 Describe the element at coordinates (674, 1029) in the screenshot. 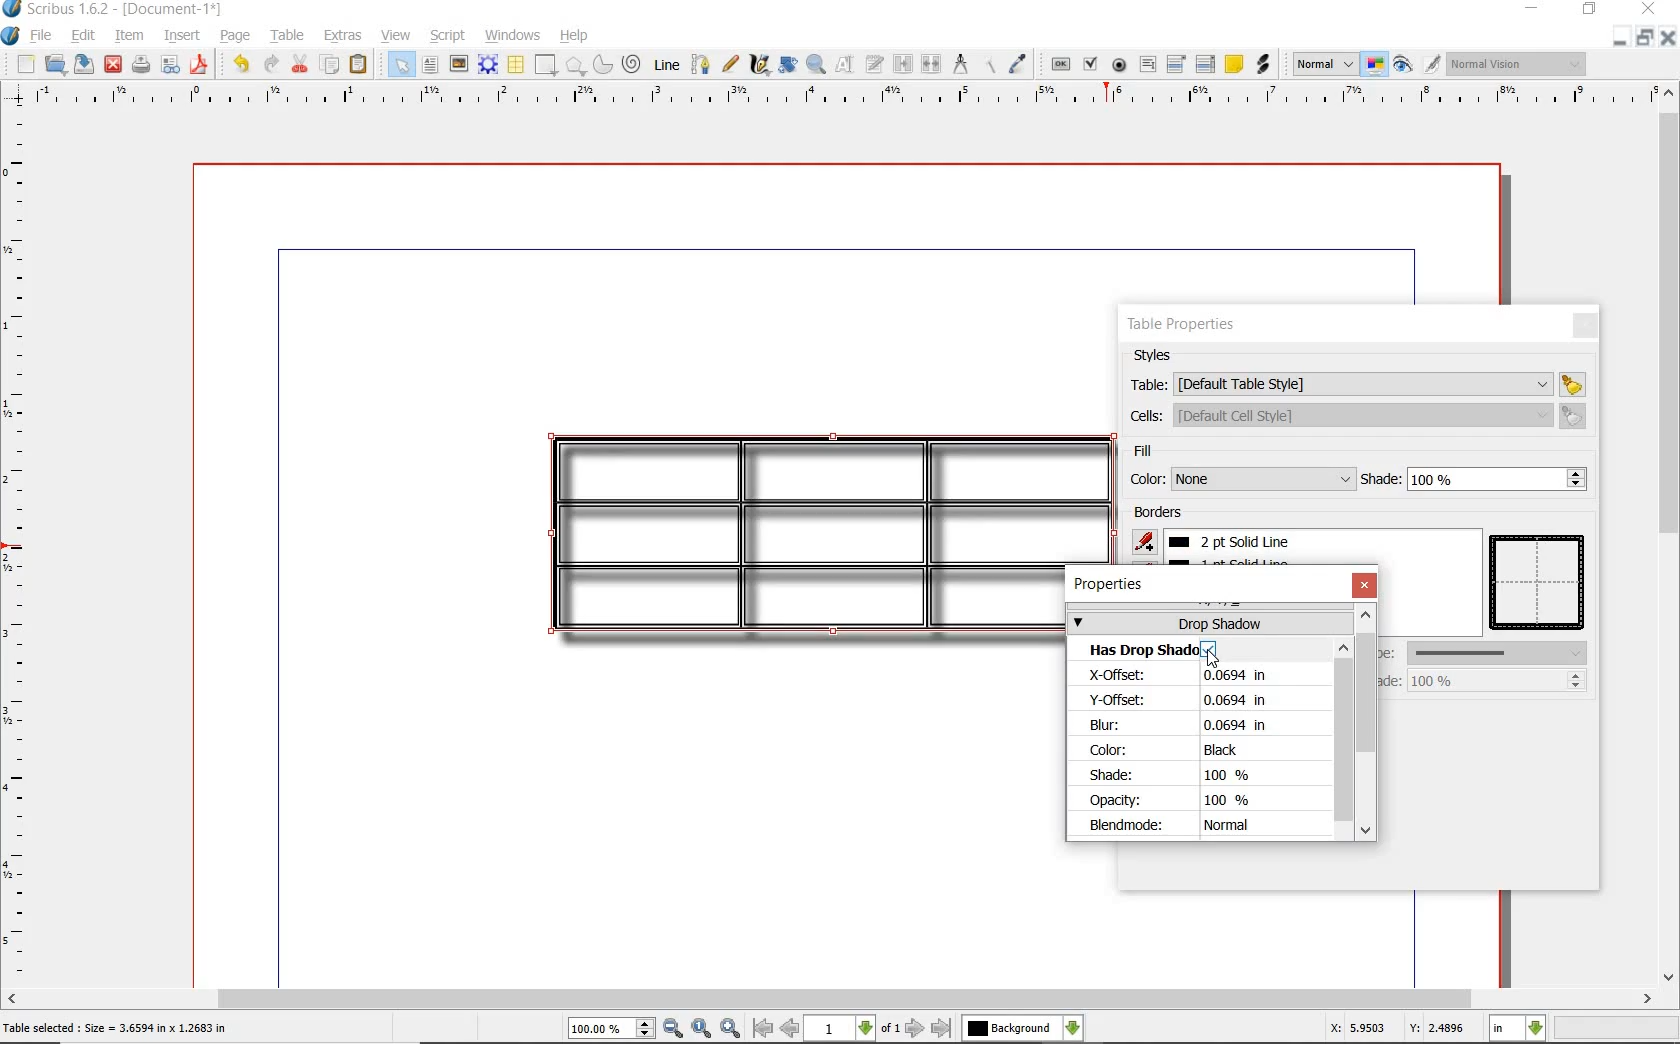

I see `zoom out` at that location.